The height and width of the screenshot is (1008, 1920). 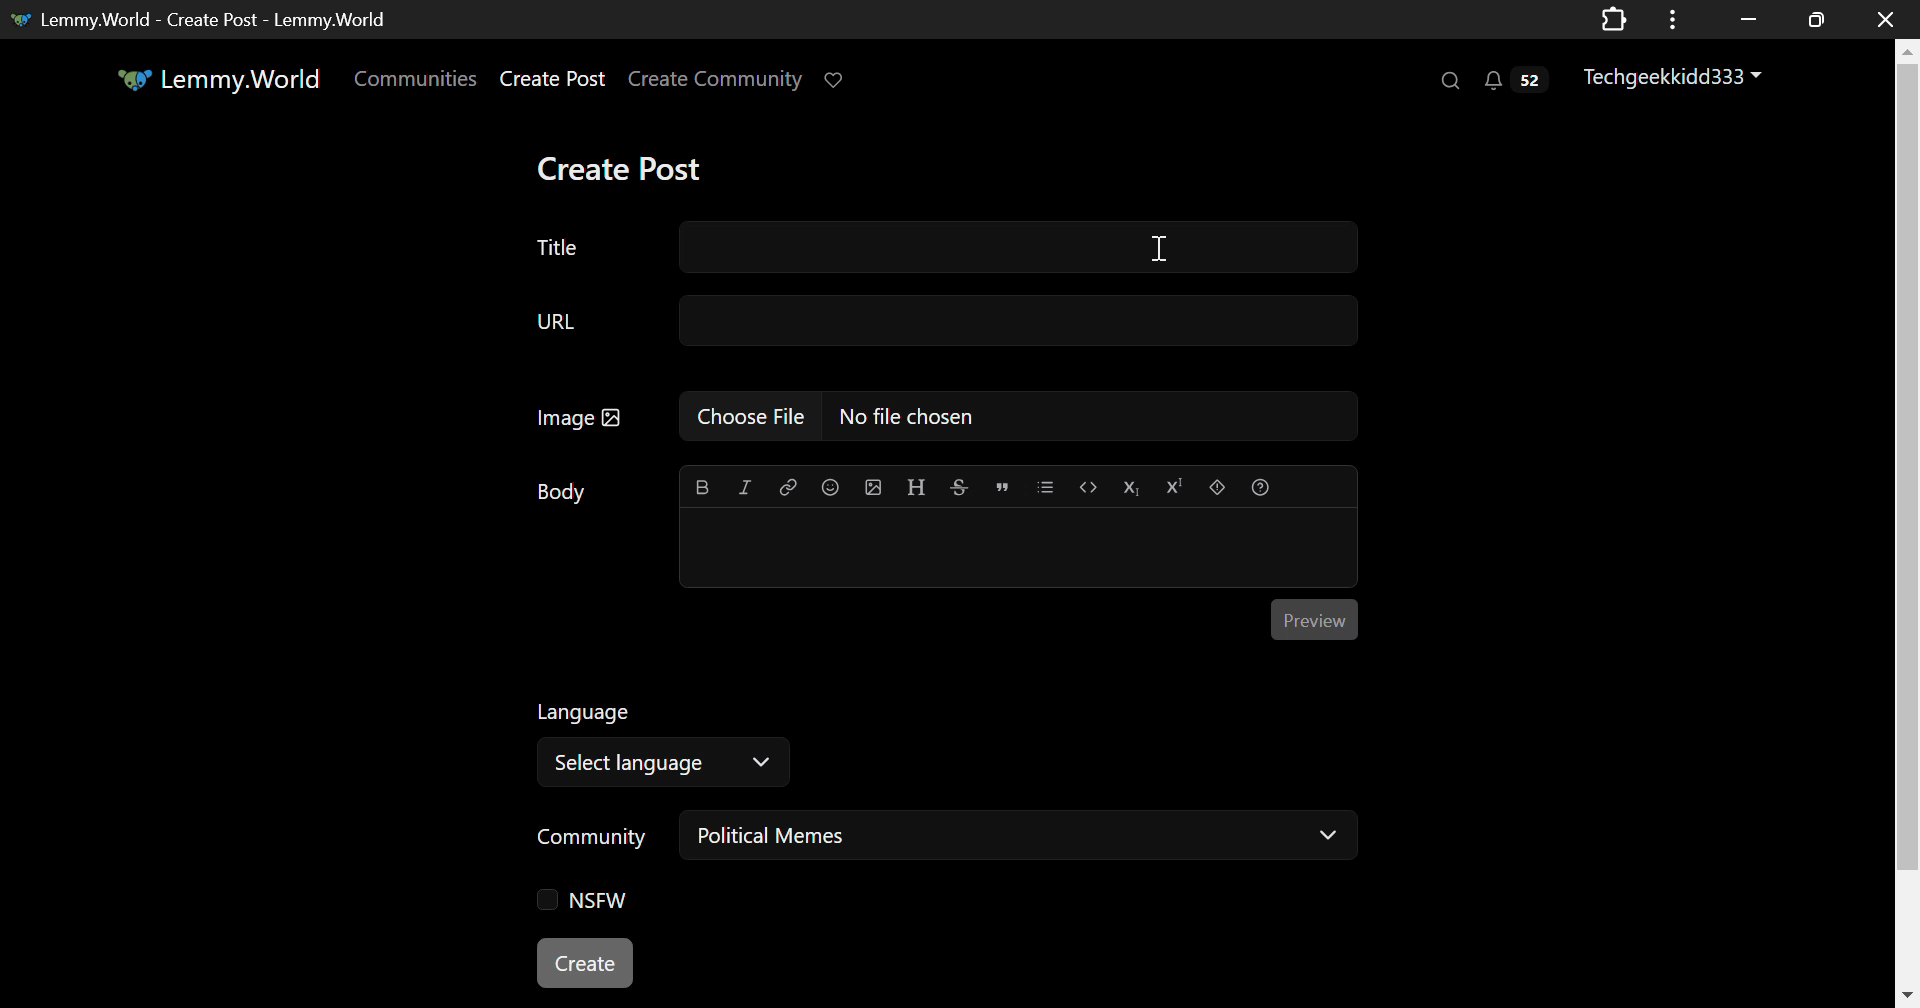 I want to click on Insert Emoji, so click(x=830, y=485).